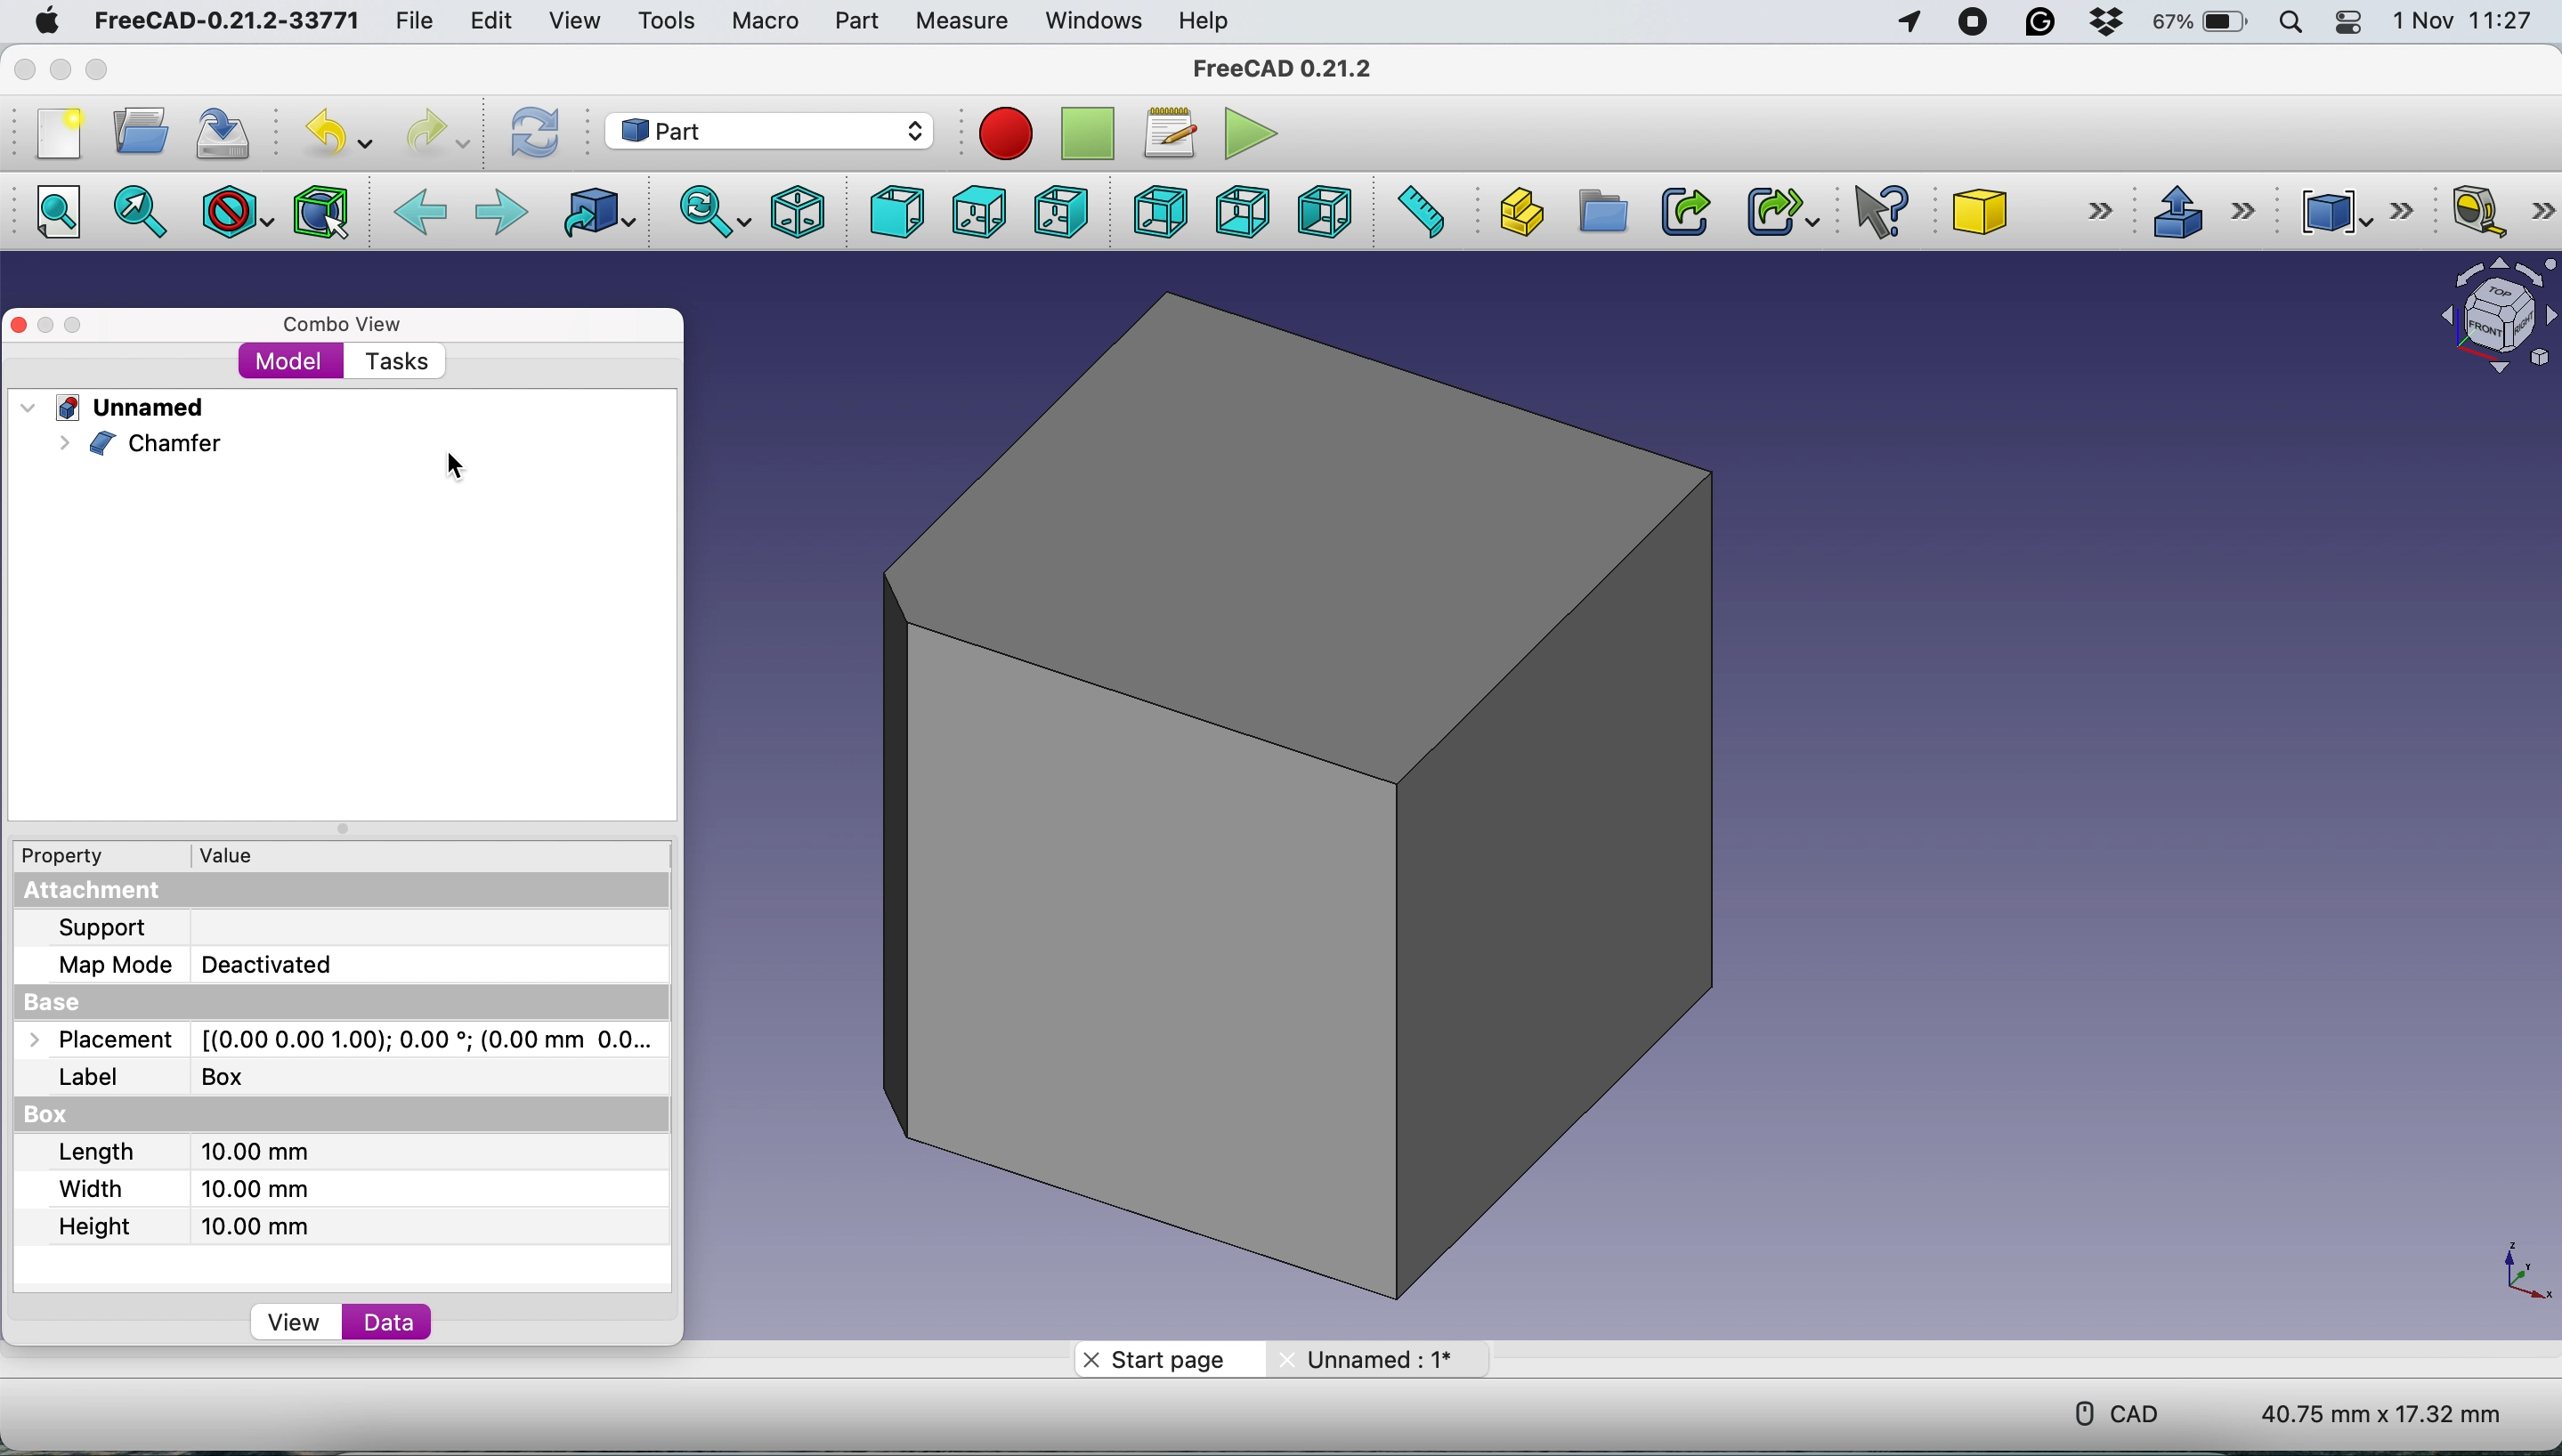 The width and height of the screenshot is (2562, 1456). What do you see at coordinates (329, 133) in the screenshot?
I see `undo` at bounding box center [329, 133].